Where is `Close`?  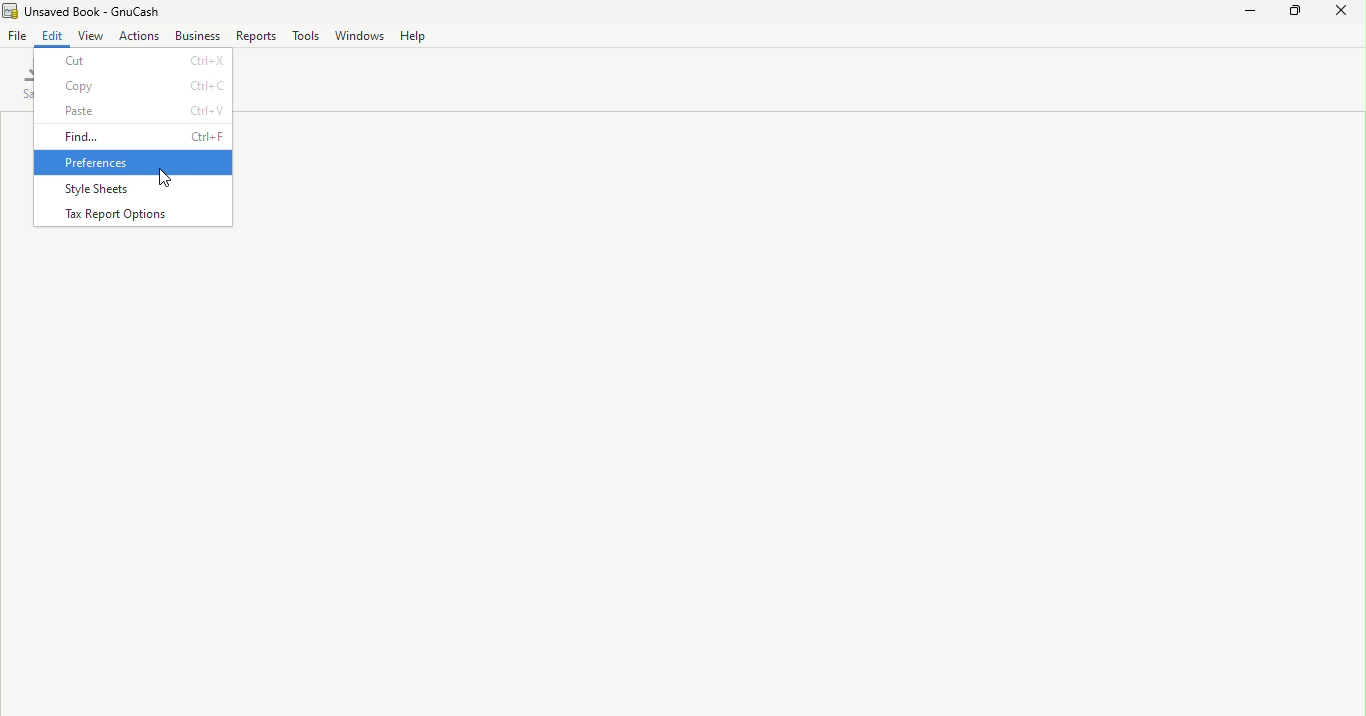
Close is located at coordinates (1346, 14).